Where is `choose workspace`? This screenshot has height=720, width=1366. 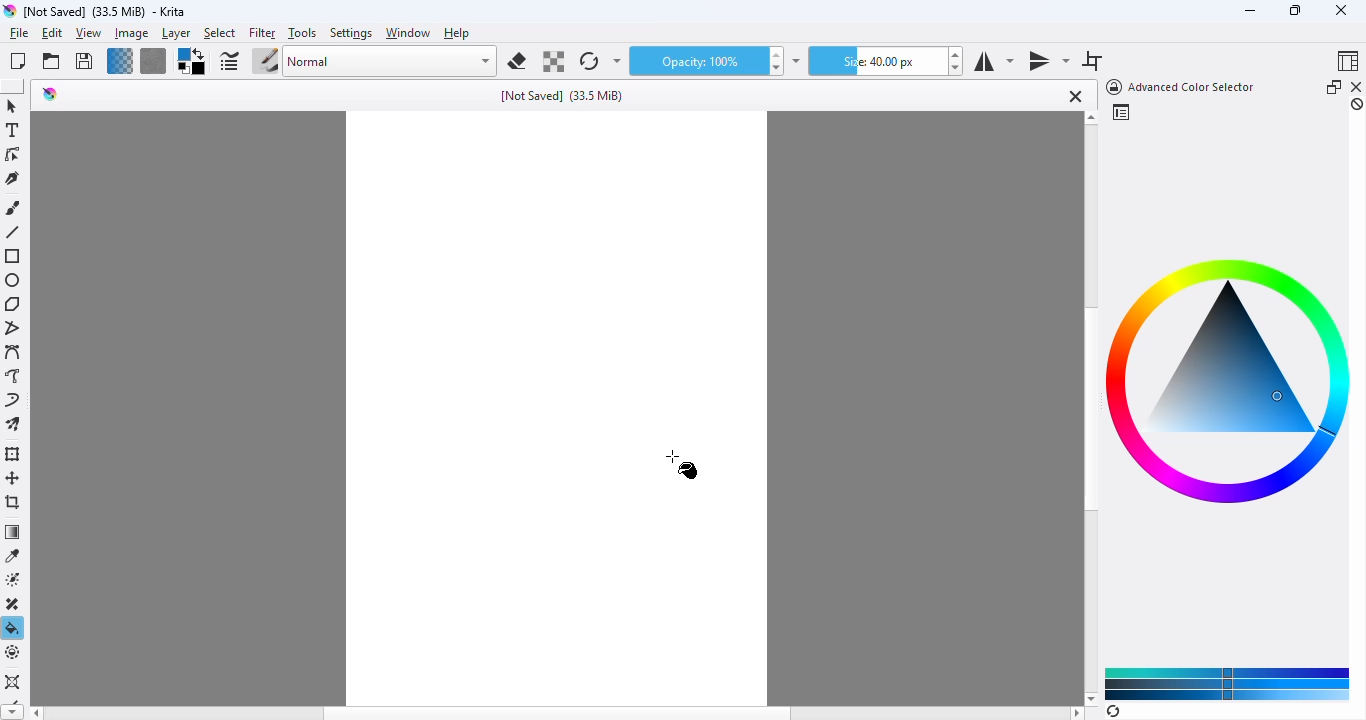
choose workspace is located at coordinates (1349, 60).